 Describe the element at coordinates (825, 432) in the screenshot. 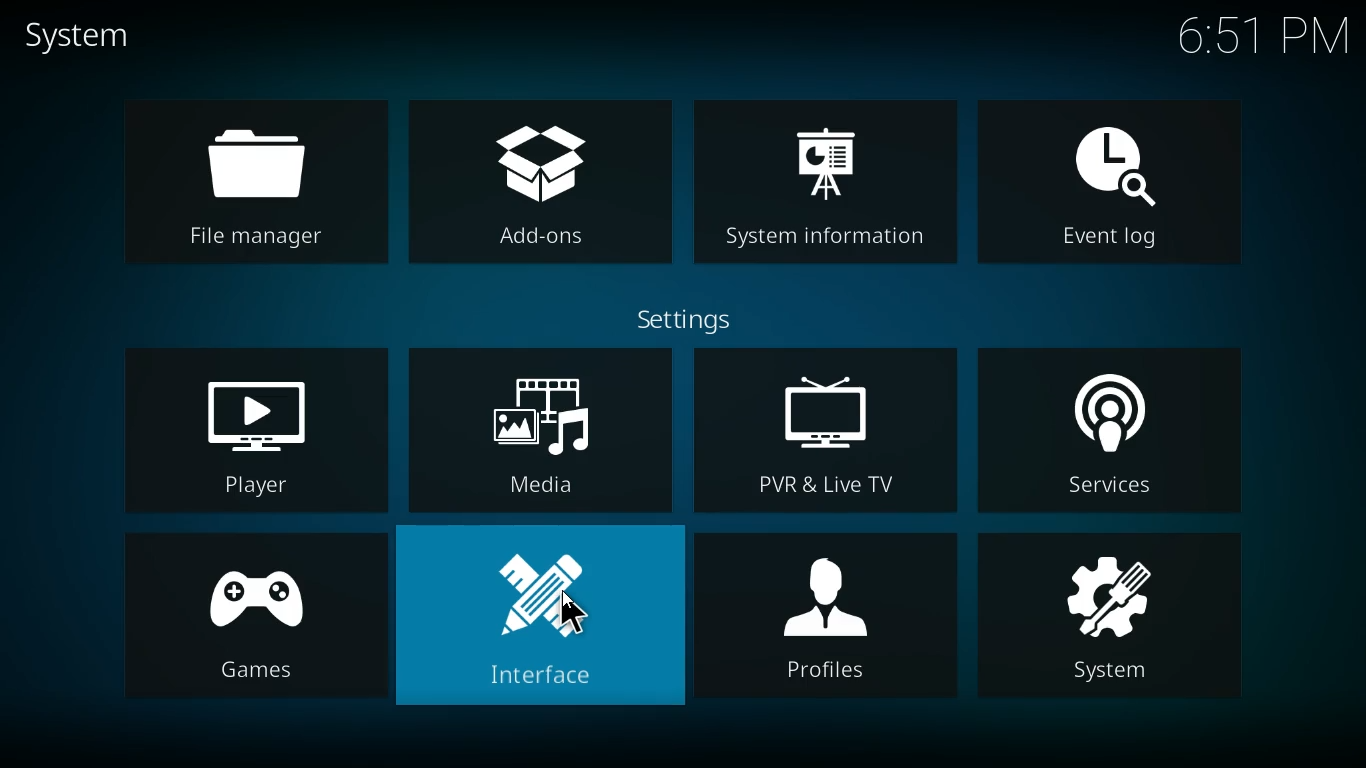

I see `pvr & live tv` at that location.